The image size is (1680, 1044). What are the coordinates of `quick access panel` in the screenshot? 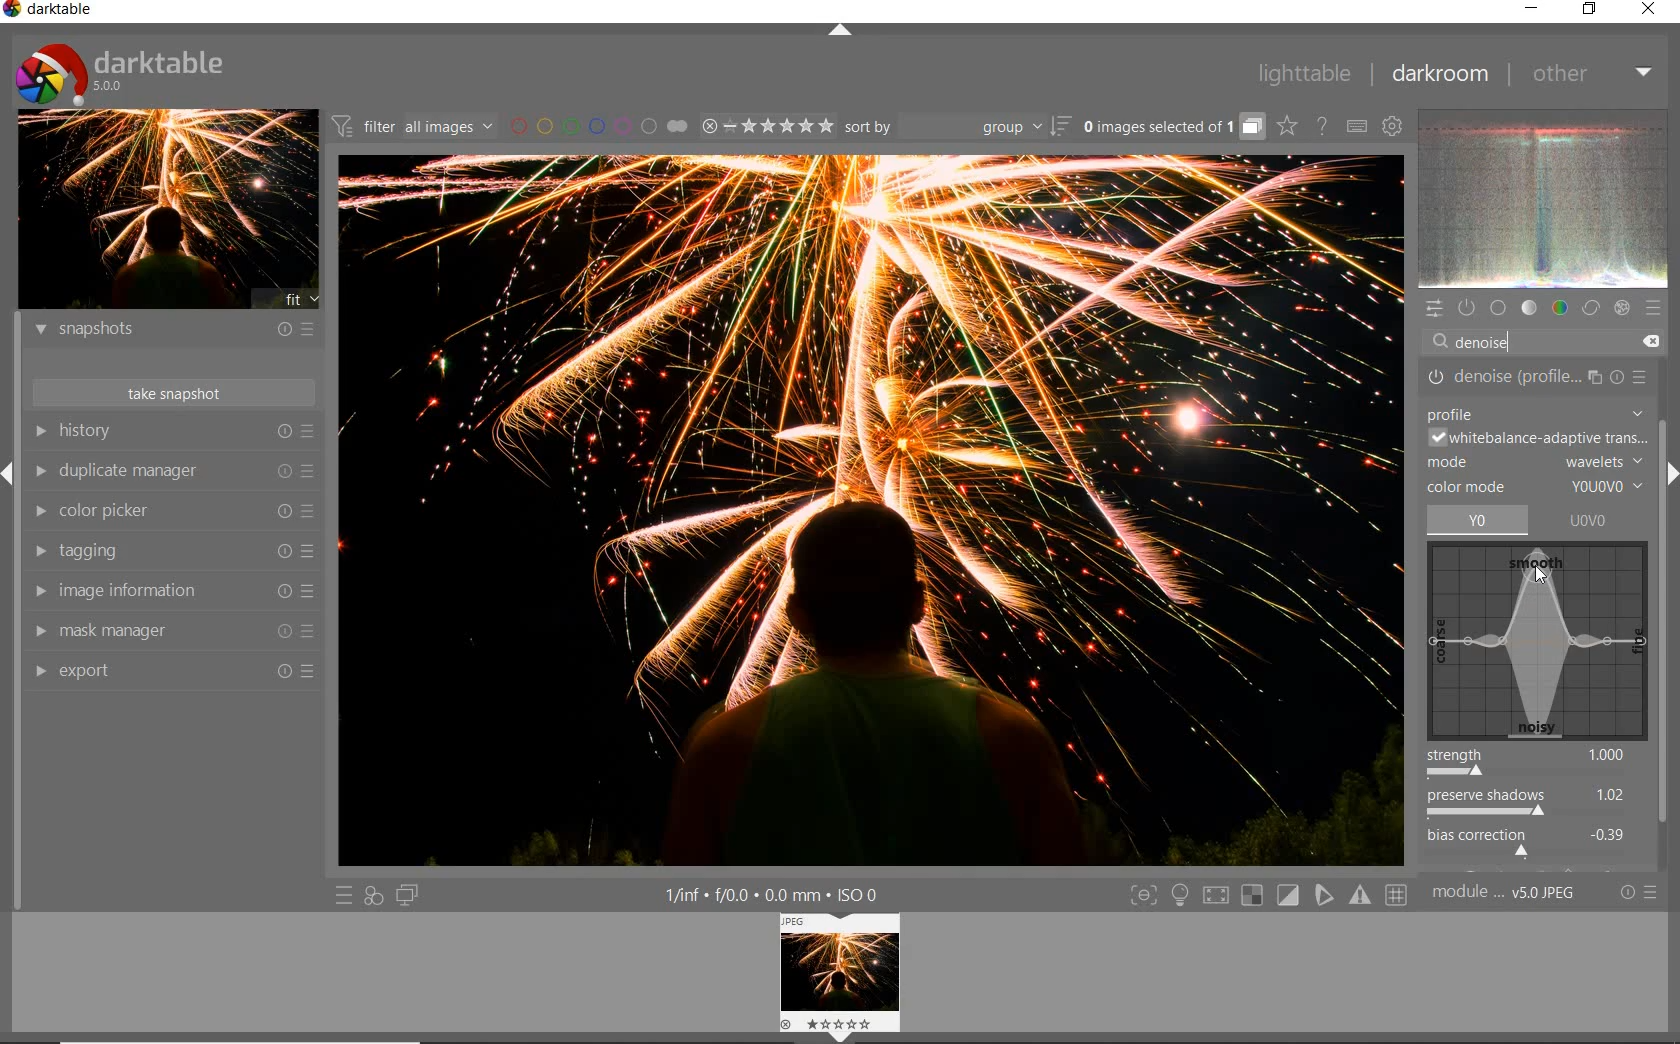 It's located at (1436, 307).